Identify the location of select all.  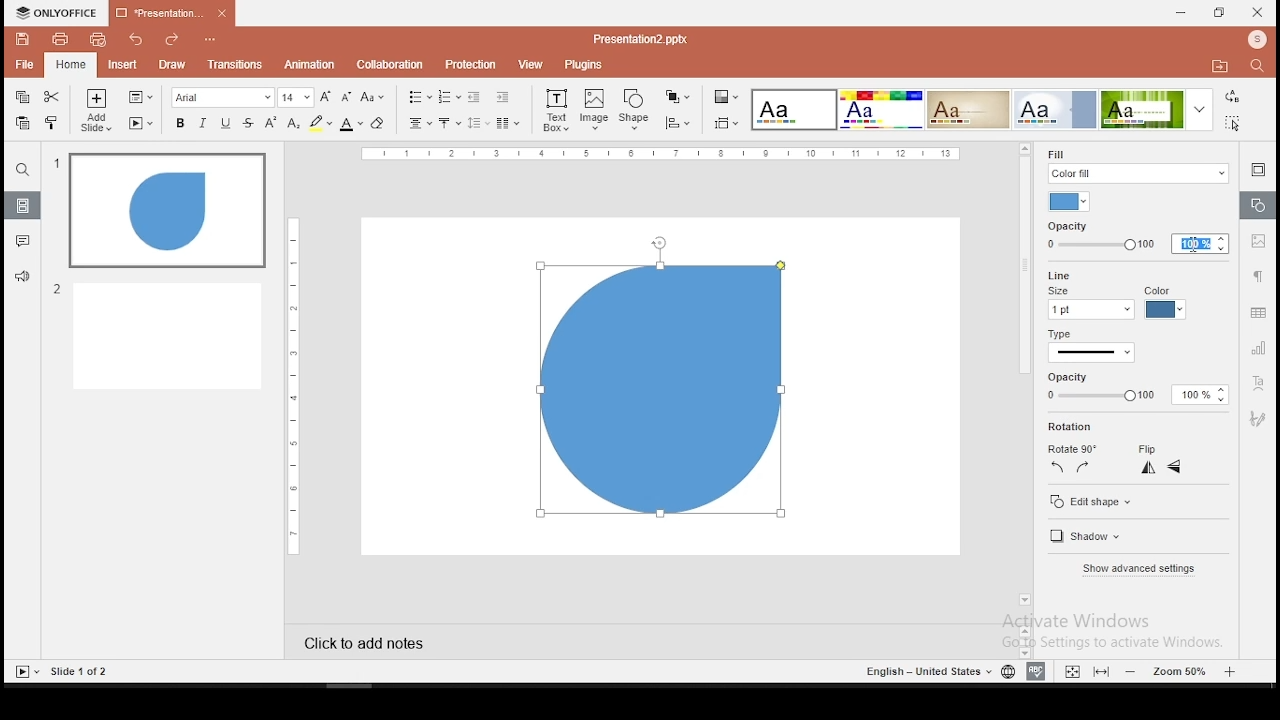
(1230, 125).